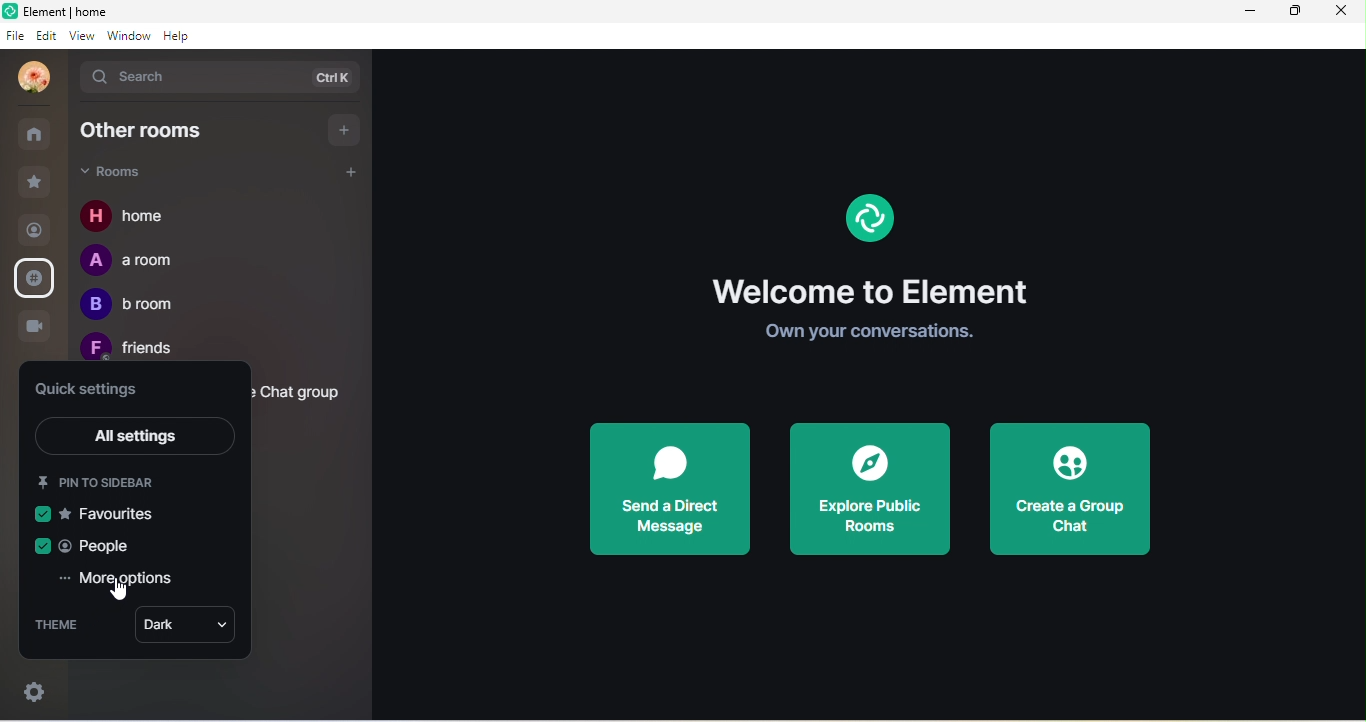  What do you see at coordinates (870, 224) in the screenshot?
I see `element logo` at bounding box center [870, 224].